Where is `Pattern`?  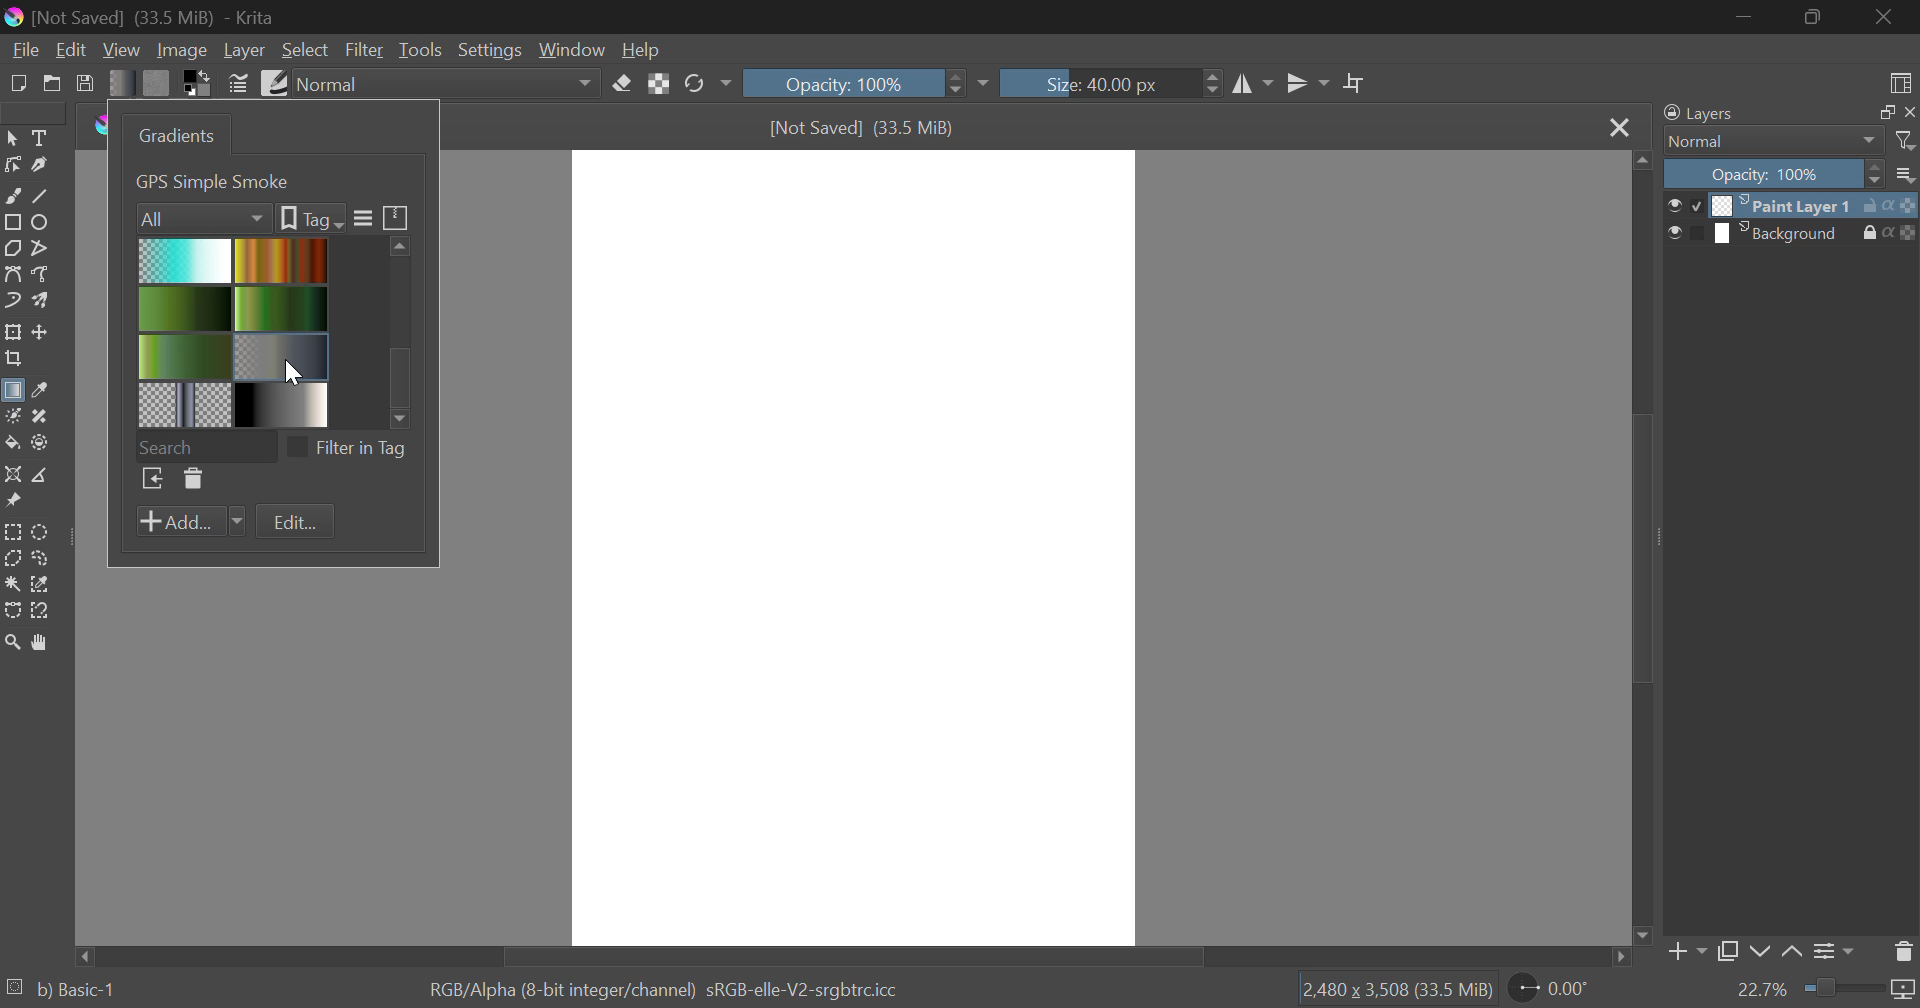 Pattern is located at coordinates (157, 83).